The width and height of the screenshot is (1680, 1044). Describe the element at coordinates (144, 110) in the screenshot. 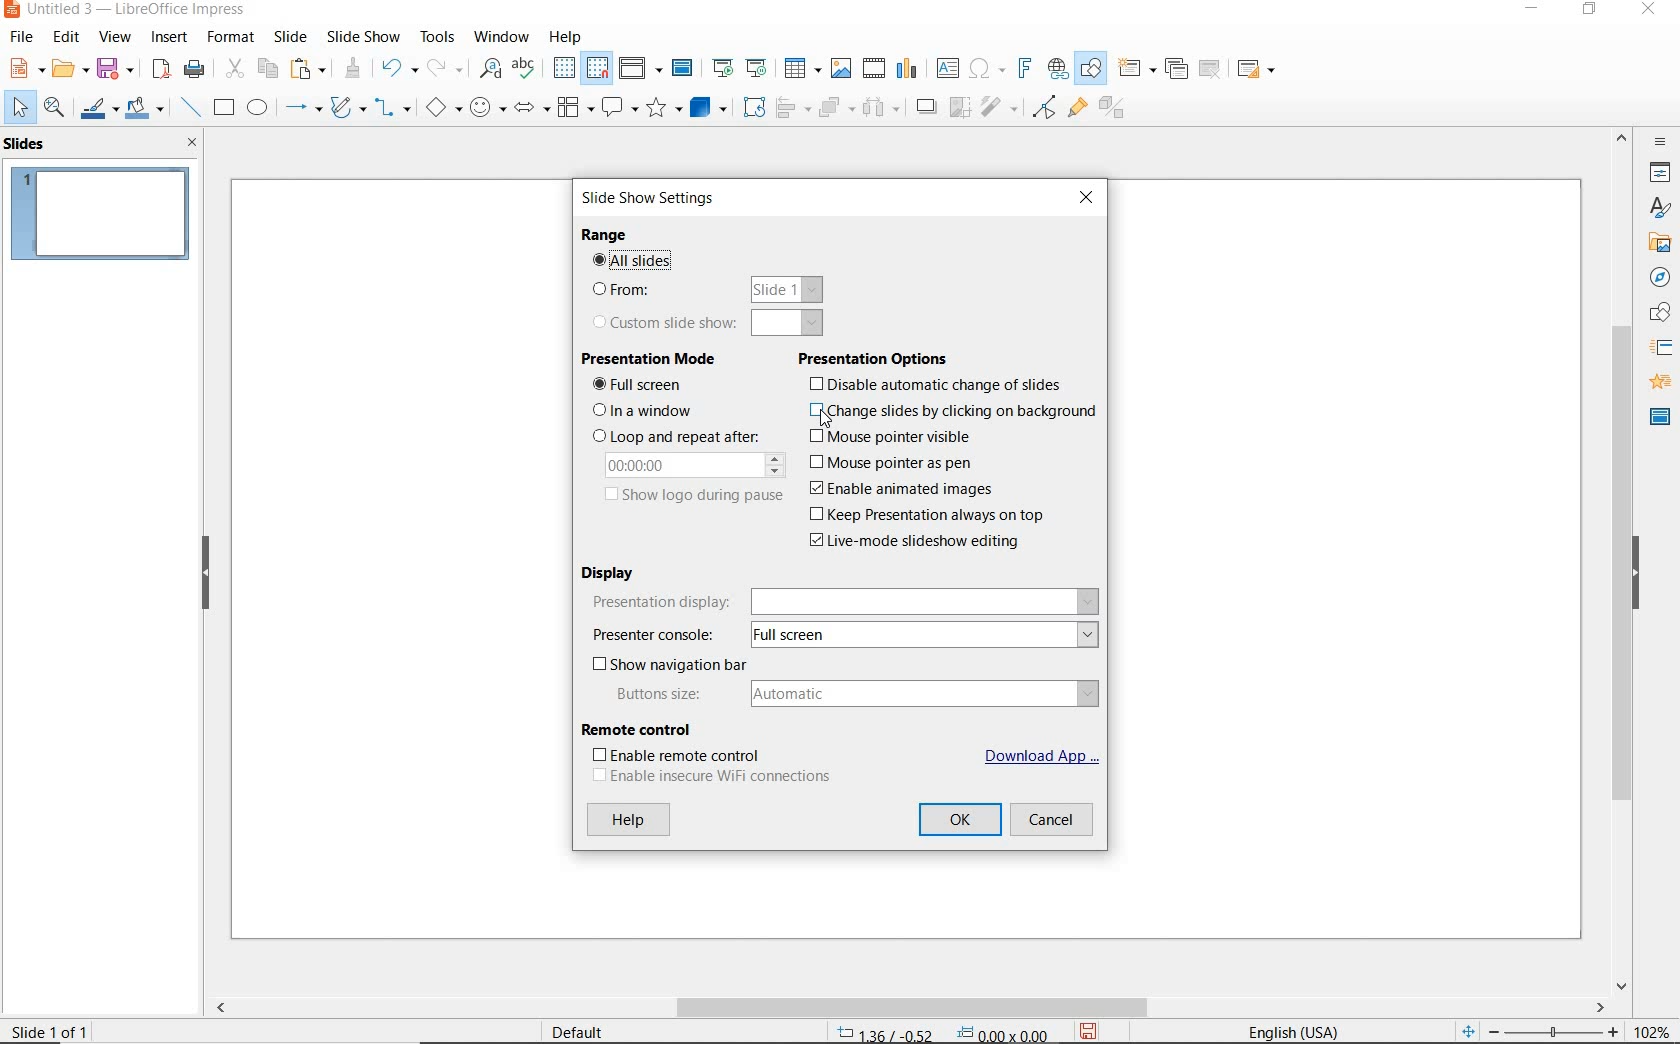

I see `FILL COLOR` at that location.